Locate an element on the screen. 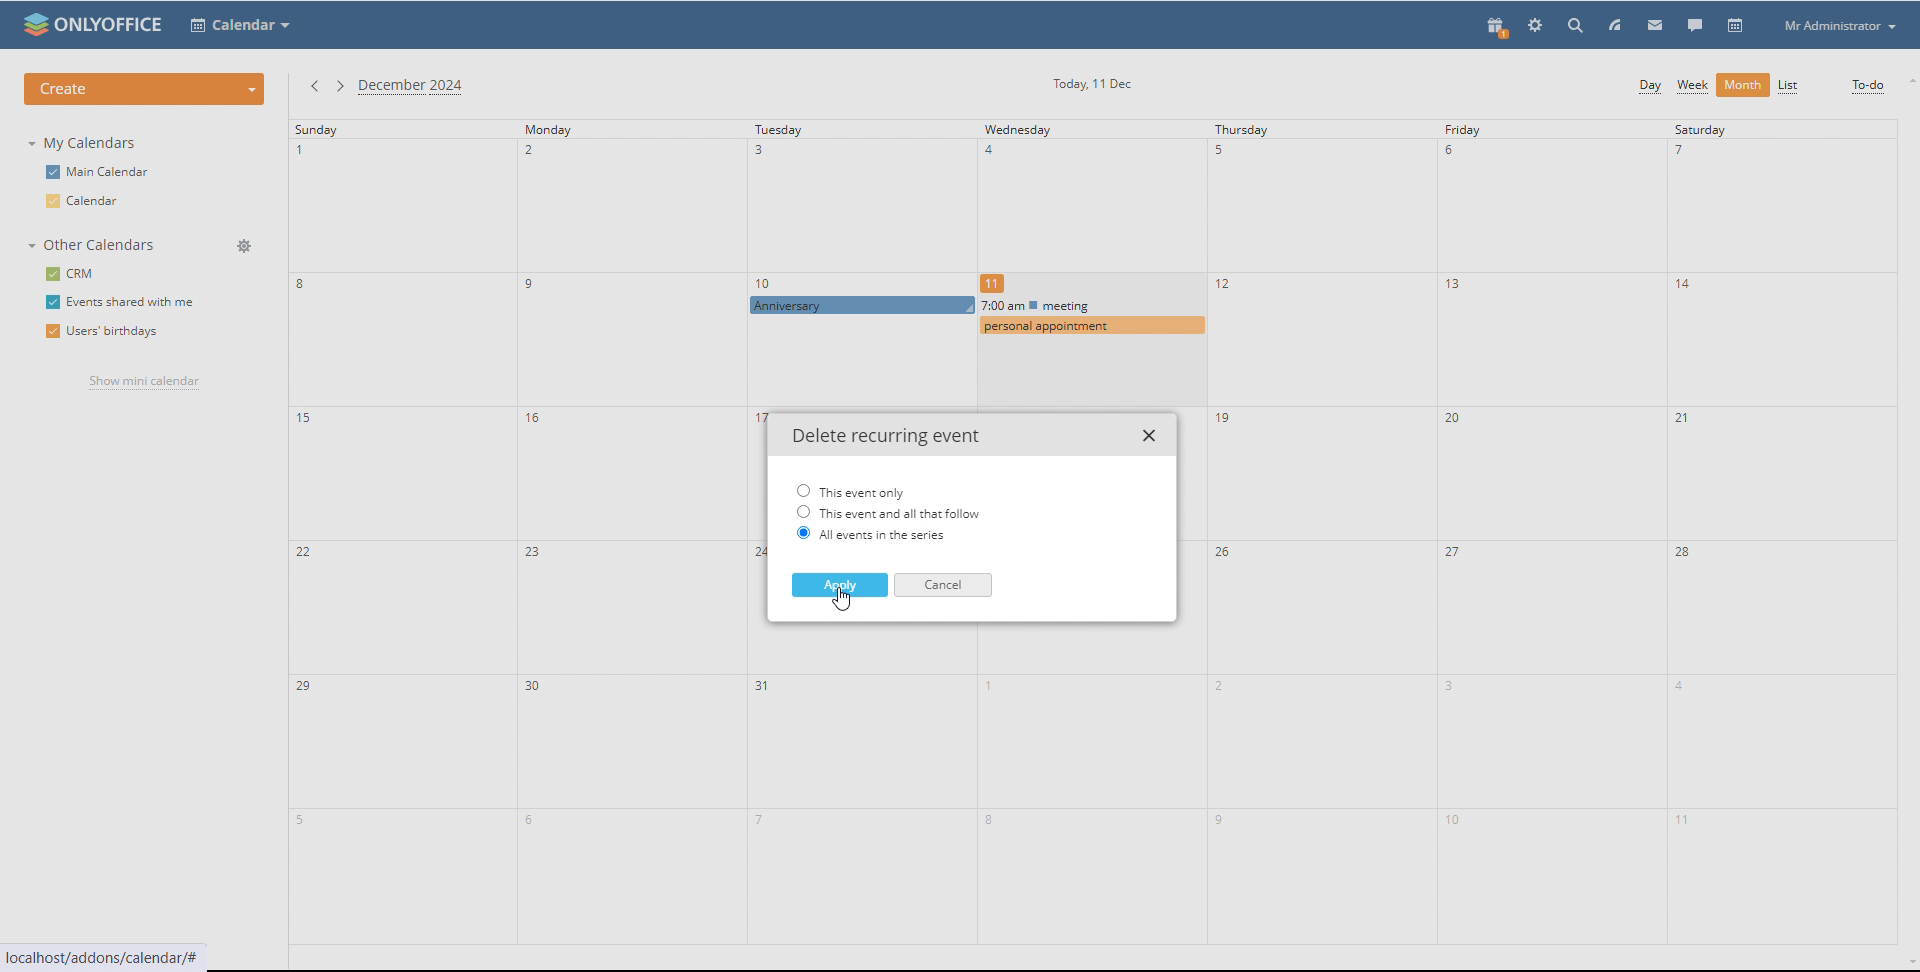 The height and width of the screenshot is (972, 1920). cancel is located at coordinates (942, 586).